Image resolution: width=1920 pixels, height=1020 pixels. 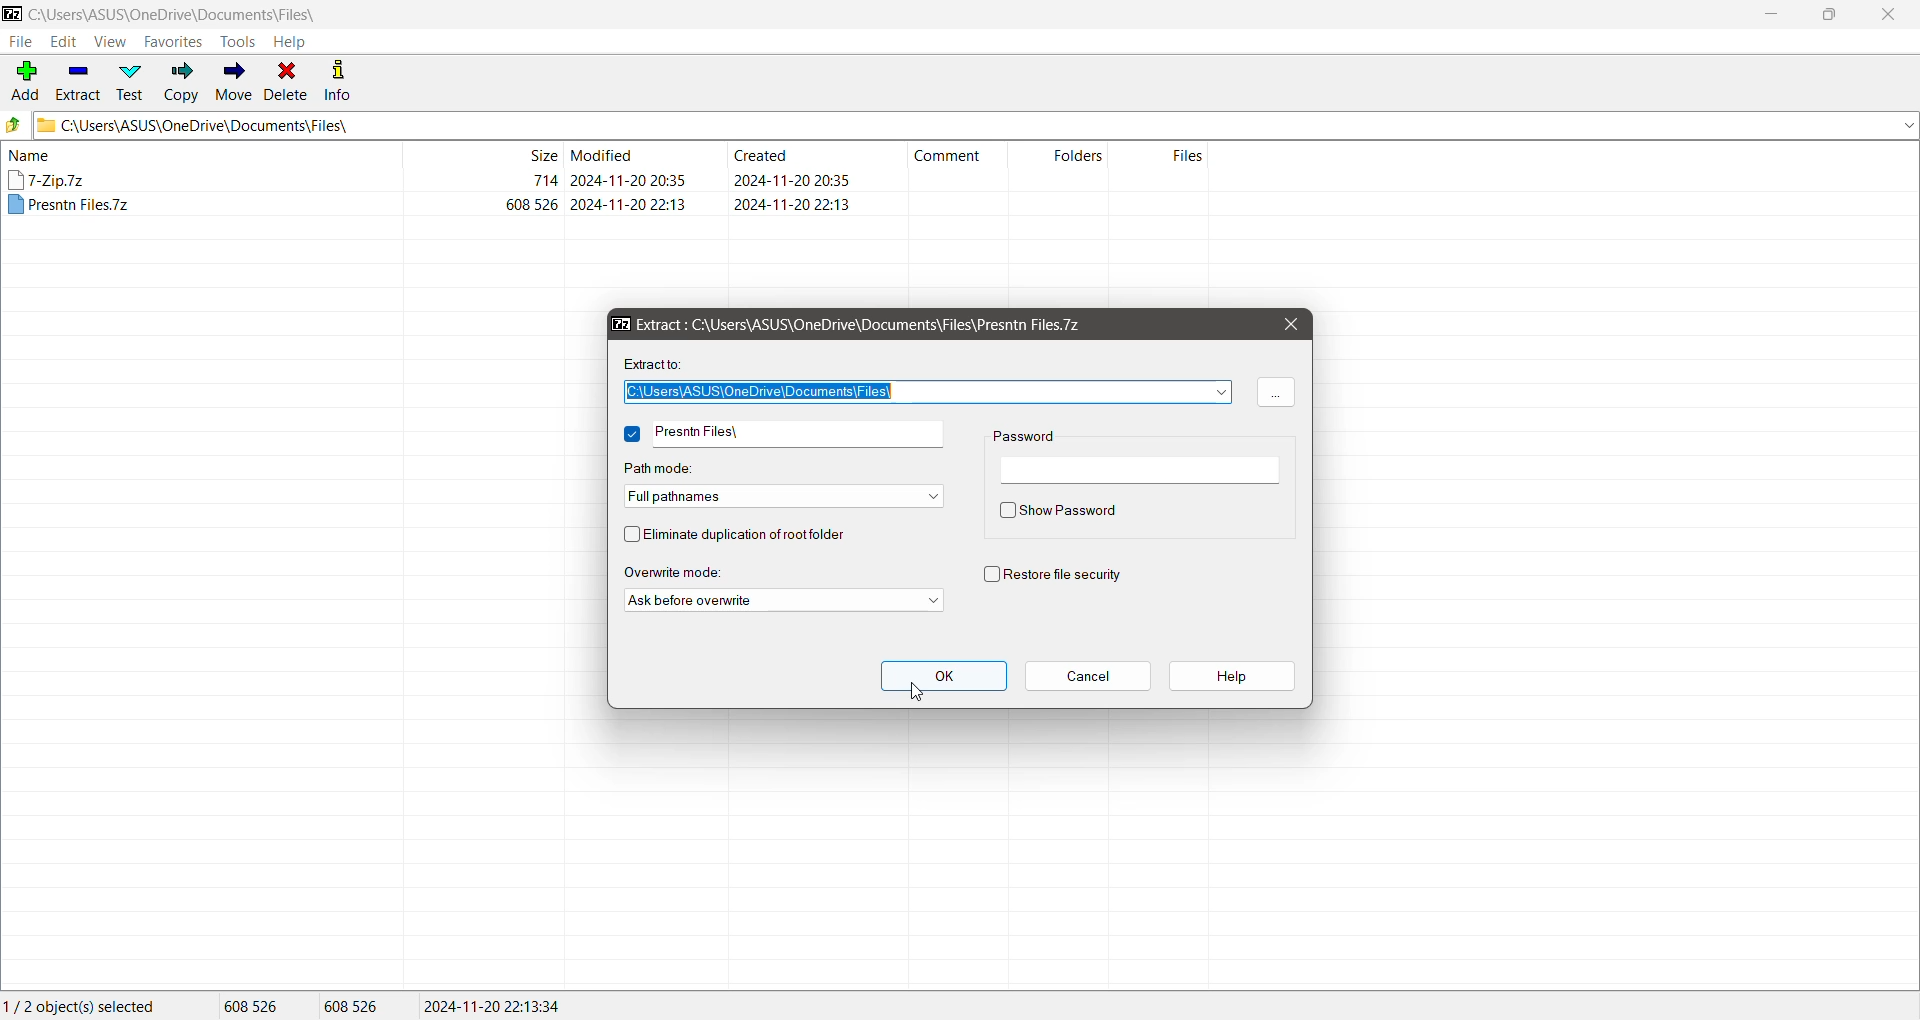 What do you see at coordinates (1232, 677) in the screenshot?
I see `Help` at bounding box center [1232, 677].